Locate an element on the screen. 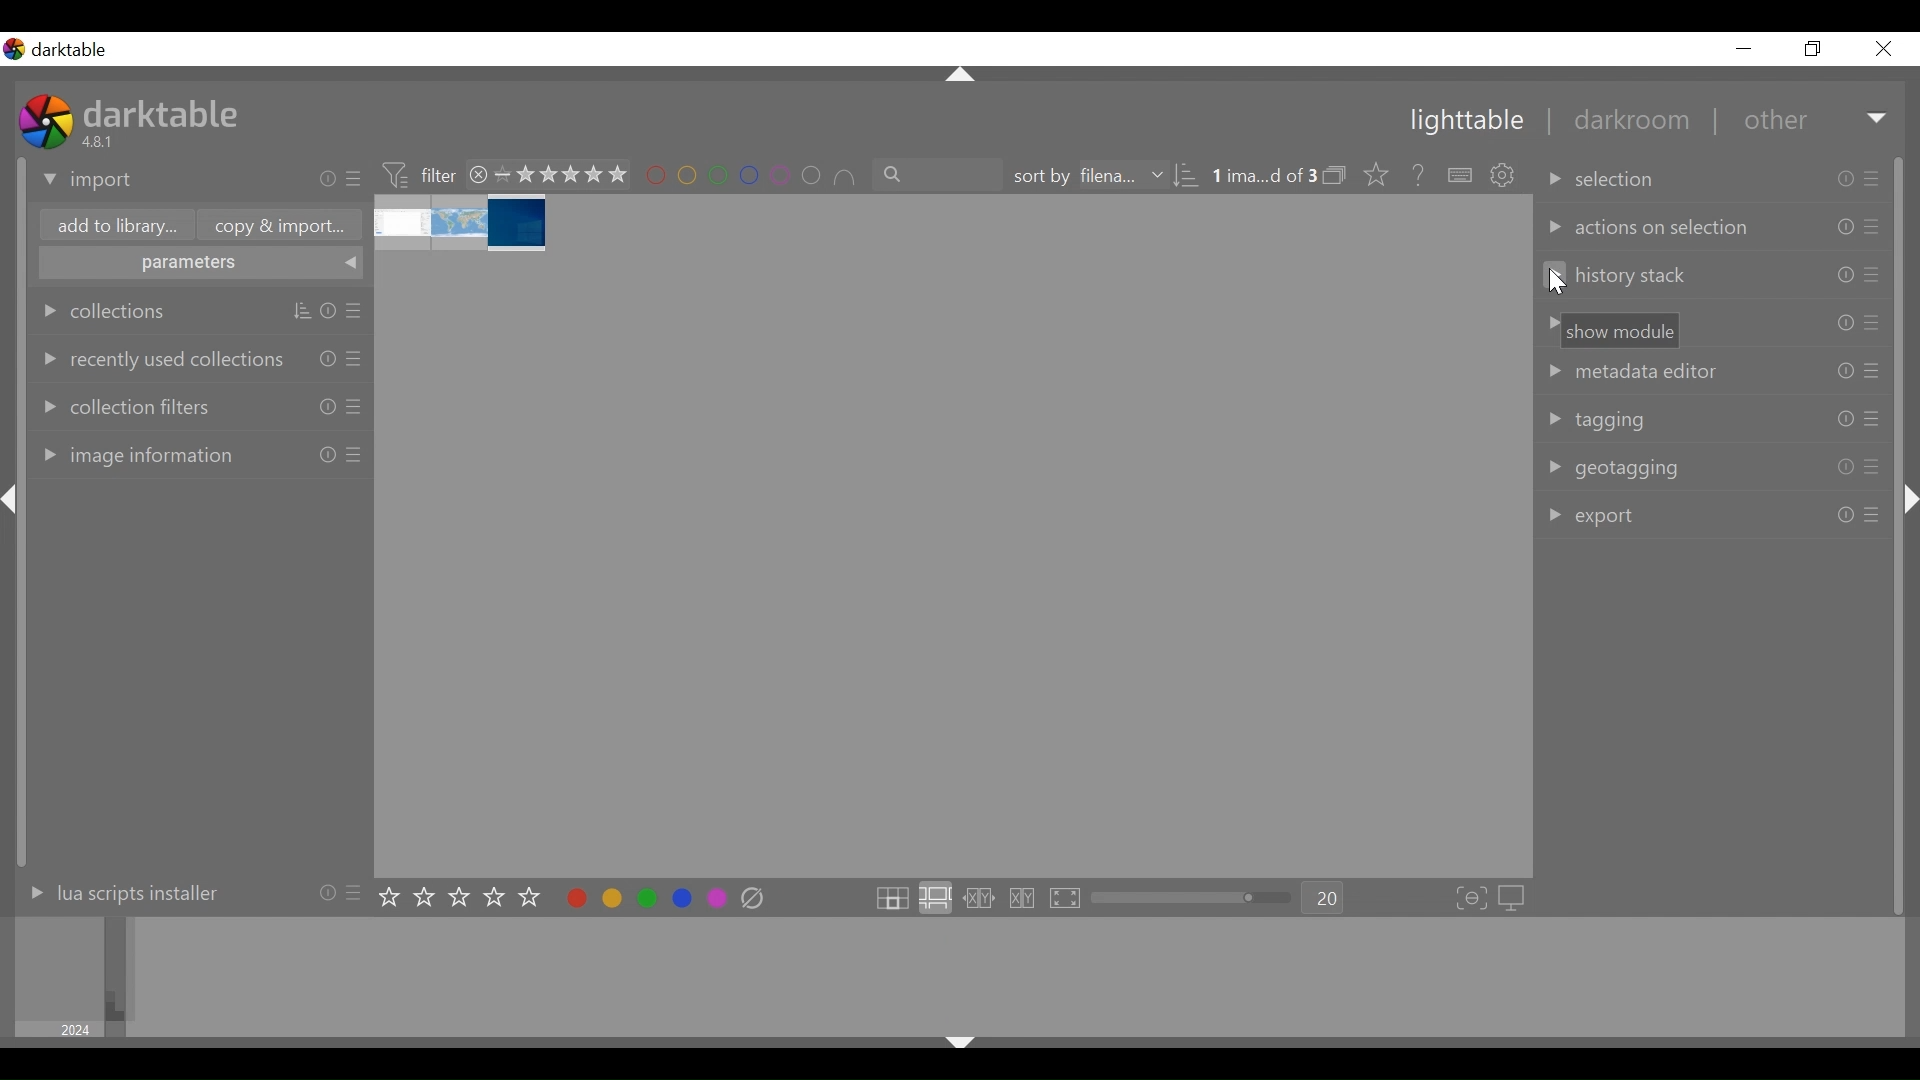 This screenshot has height=1080, width=1920. expand/collapse grouped images is located at coordinates (1334, 175).